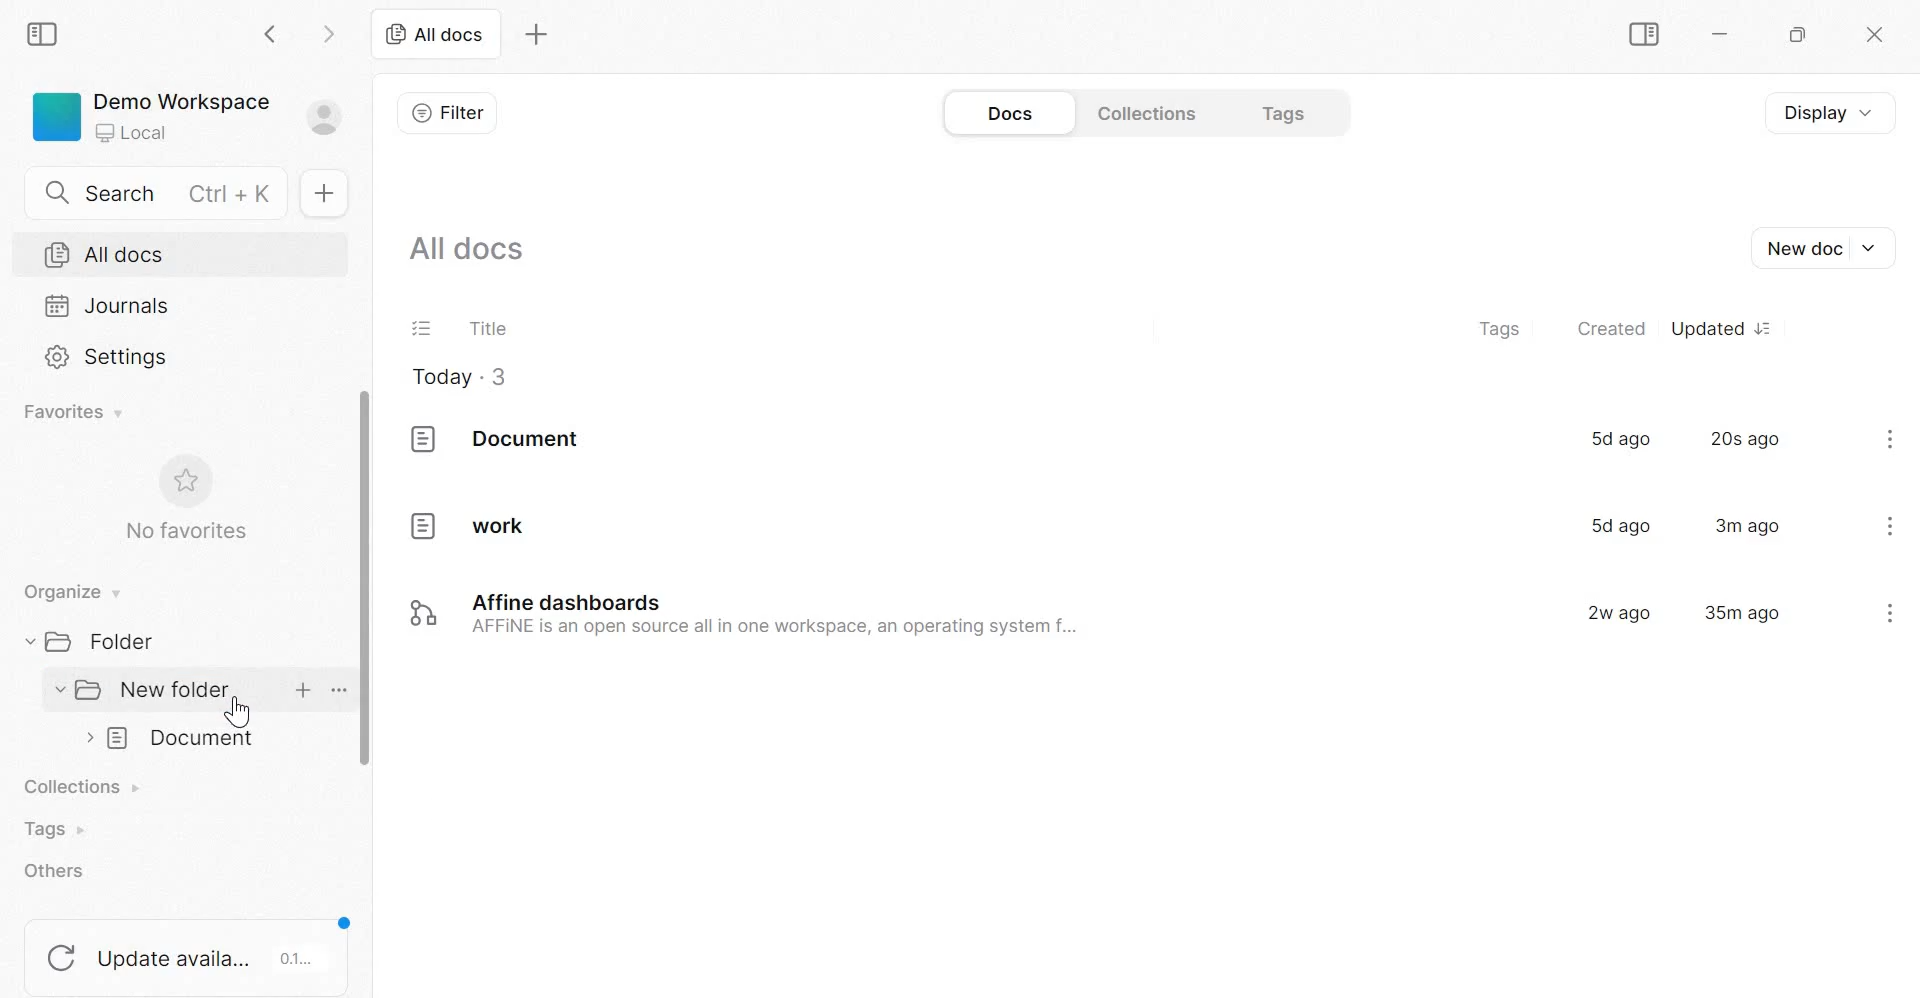 The image size is (1920, 998). What do you see at coordinates (1892, 525) in the screenshot?
I see `kebab menu` at bounding box center [1892, 525].